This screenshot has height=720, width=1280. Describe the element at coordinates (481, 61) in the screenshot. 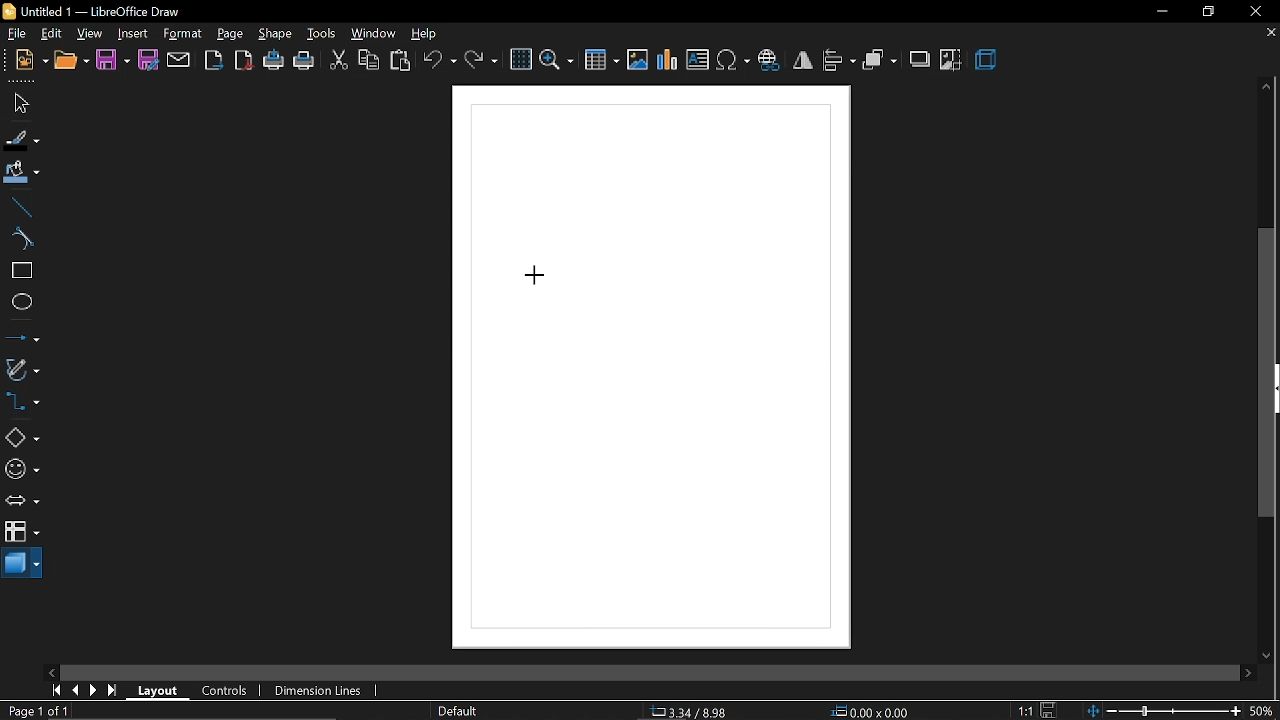

I see `redo` at that location.